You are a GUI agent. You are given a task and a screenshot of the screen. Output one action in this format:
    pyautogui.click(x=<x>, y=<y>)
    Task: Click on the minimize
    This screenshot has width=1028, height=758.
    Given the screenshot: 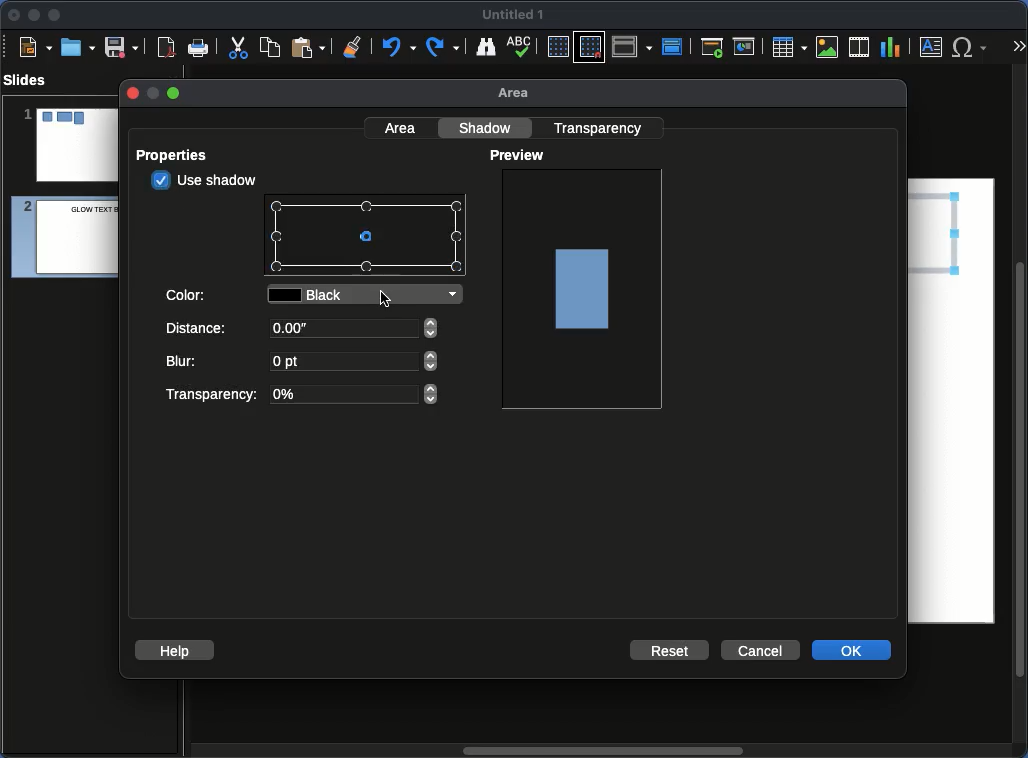 What is the action you would take?
    pyautogui.click(x=151, y=93)
    